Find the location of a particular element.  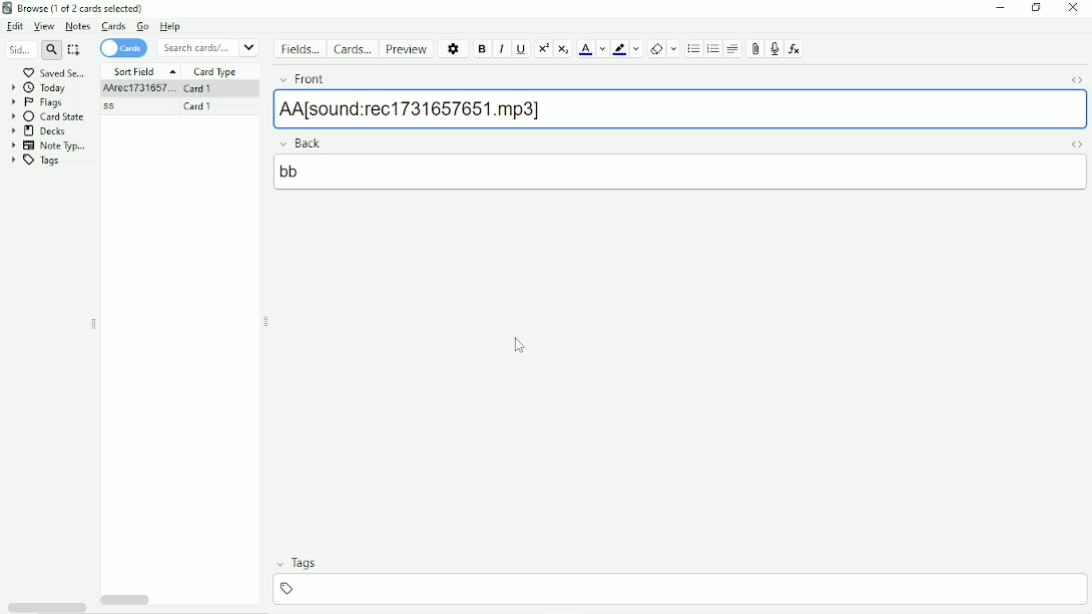

Preview is located at coordinates (406, 49).